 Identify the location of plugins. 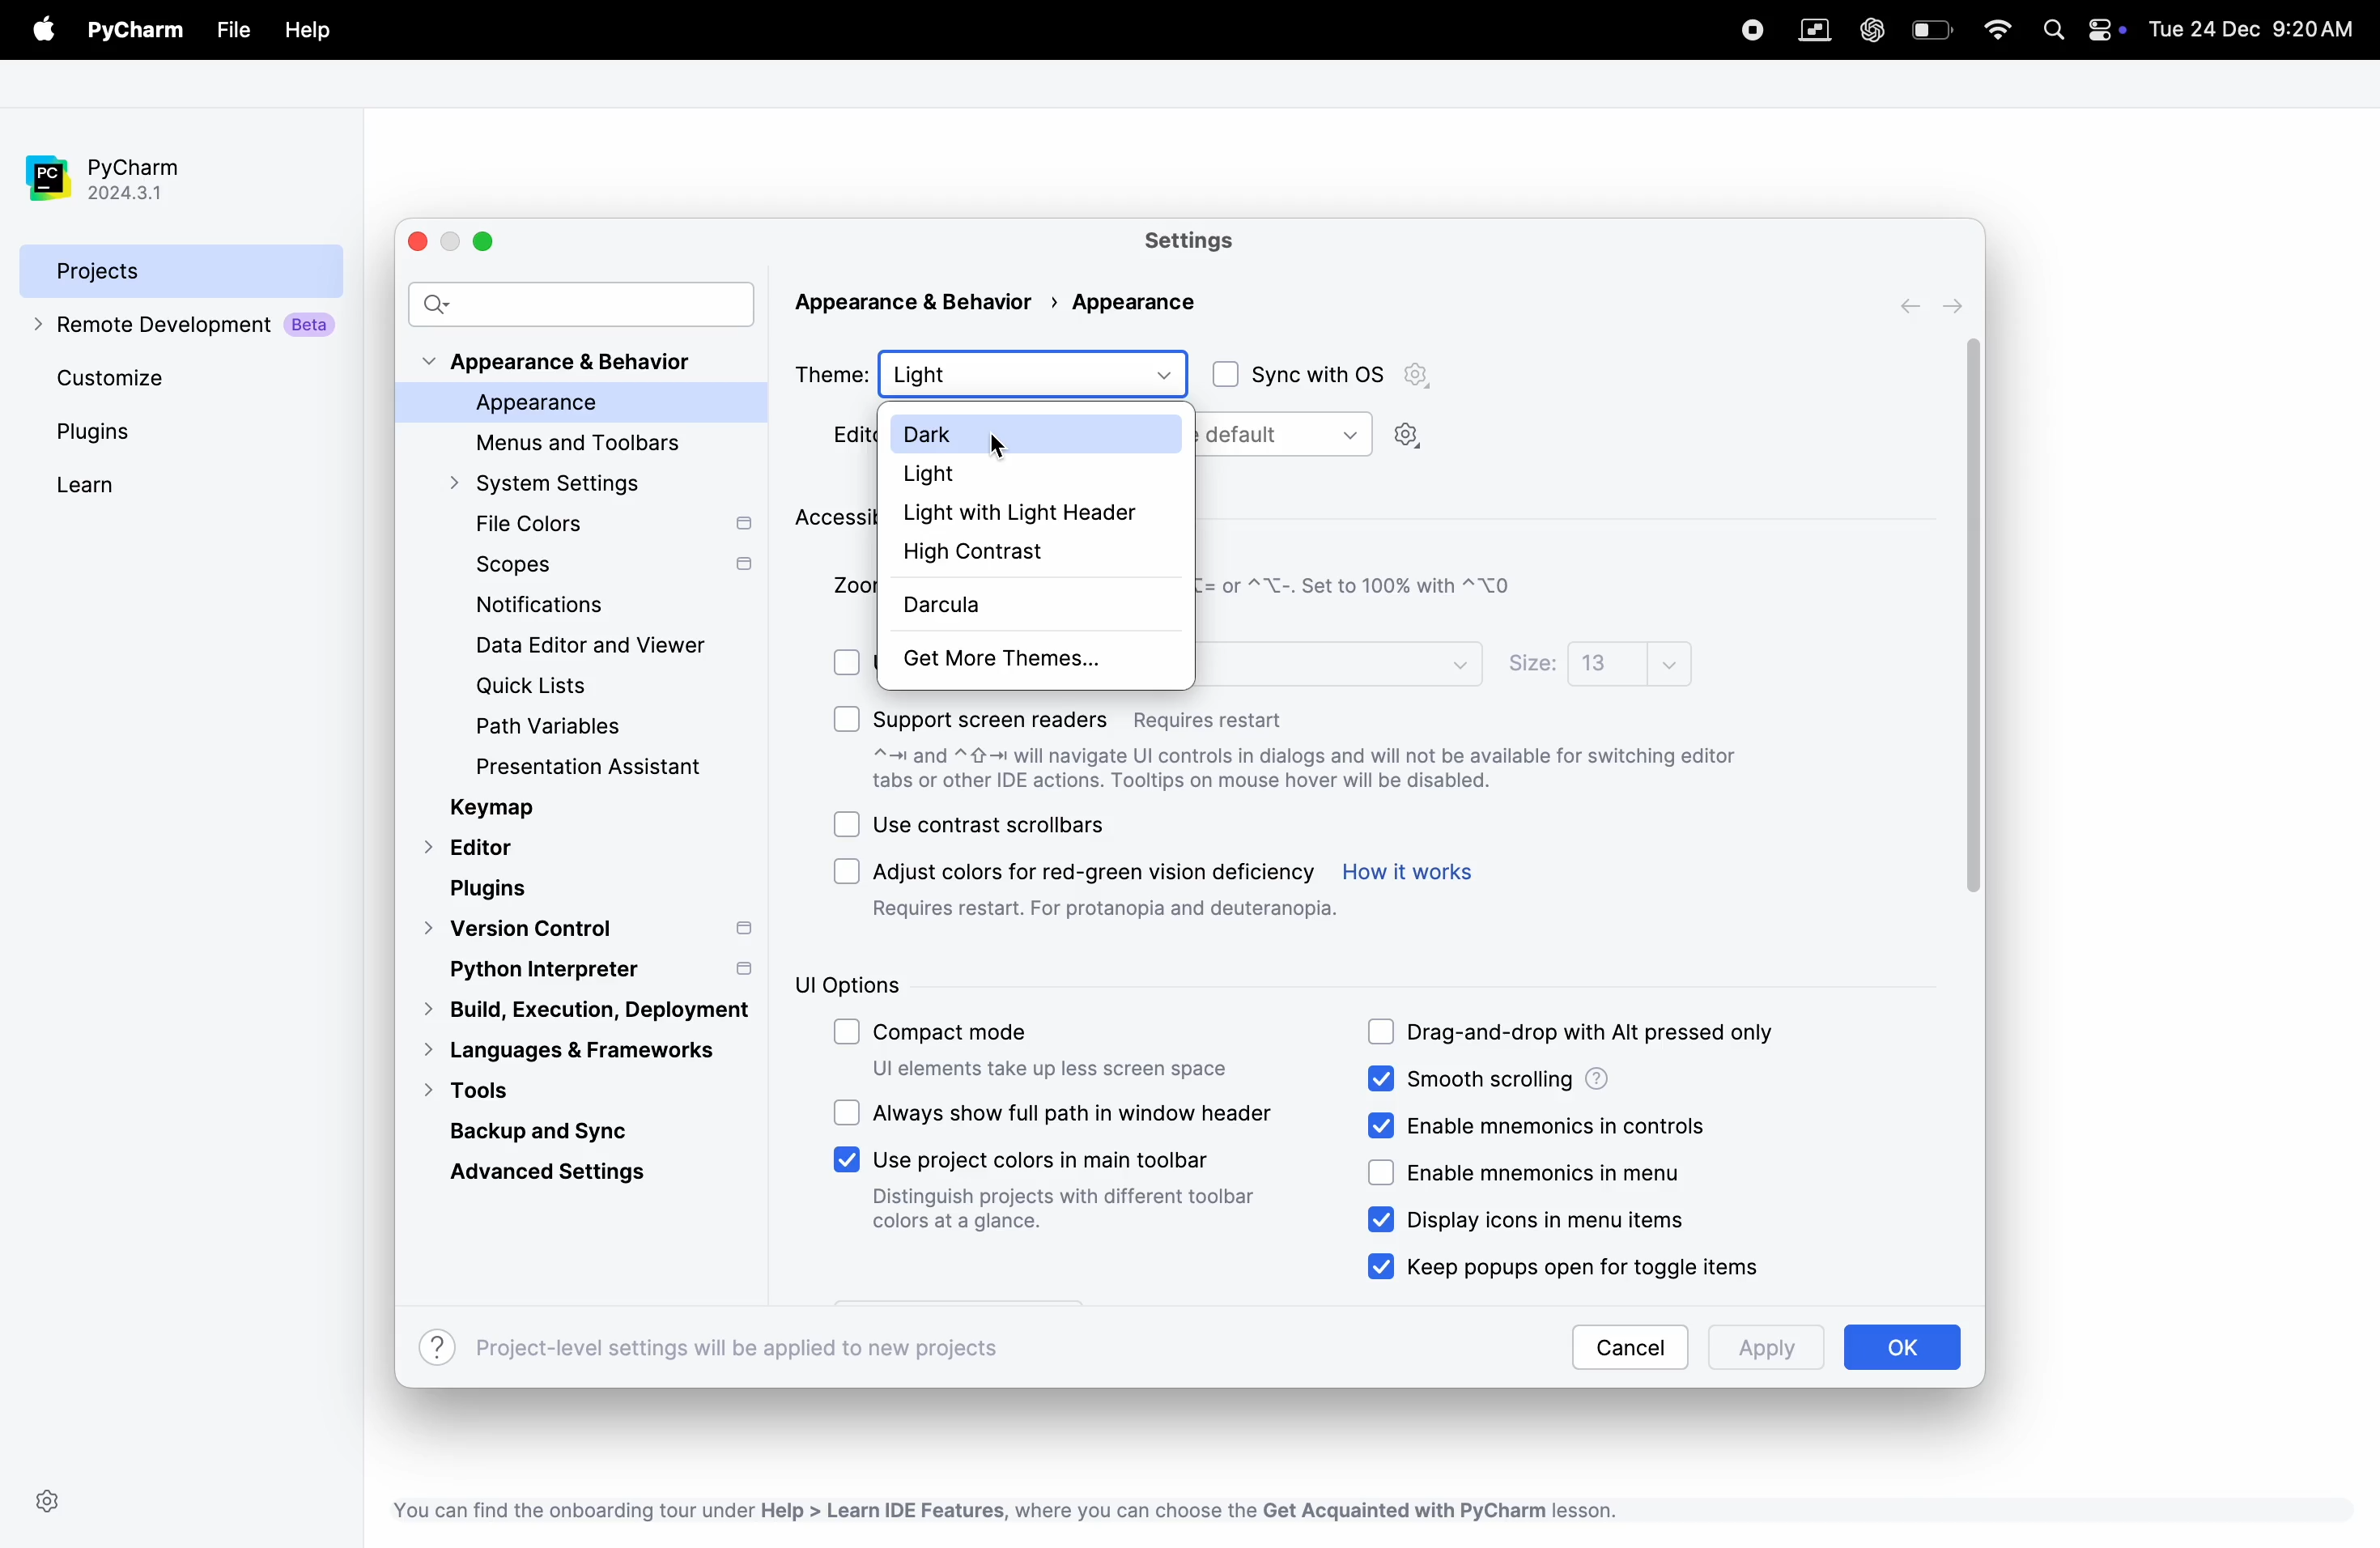
(496, 889).